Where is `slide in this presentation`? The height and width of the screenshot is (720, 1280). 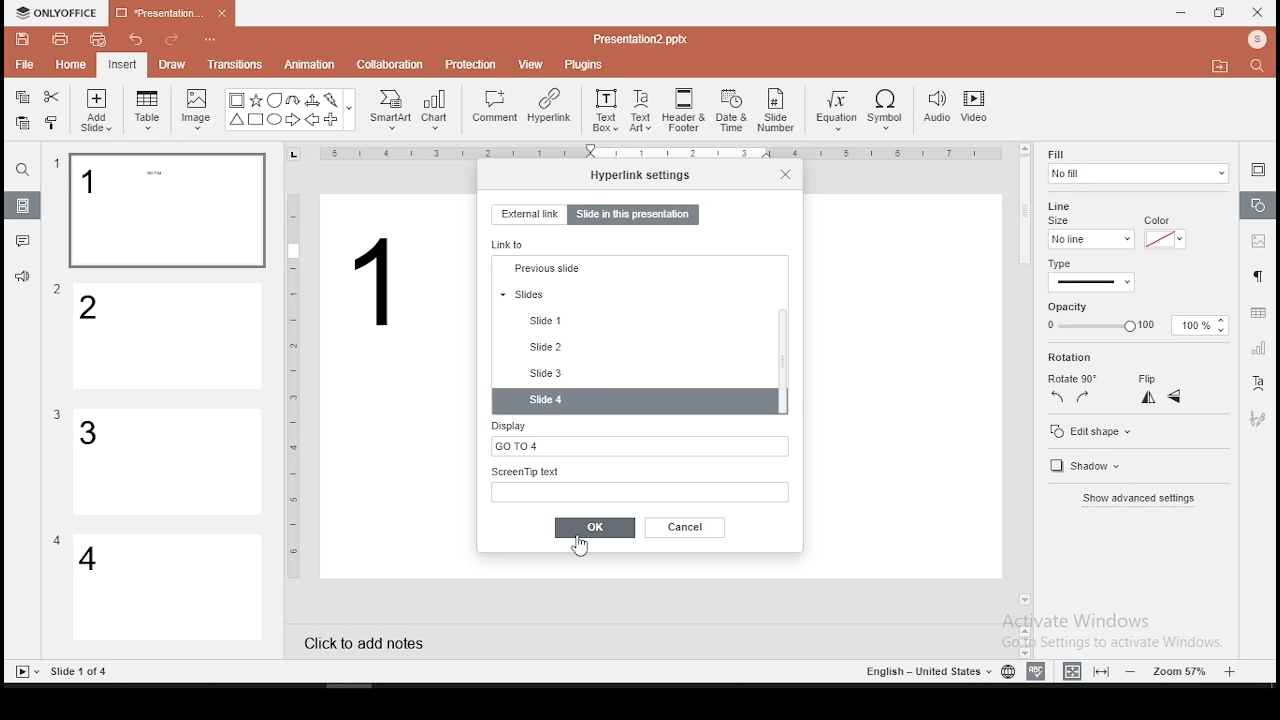
slide in this presentation is located at coordinates (633, 216).